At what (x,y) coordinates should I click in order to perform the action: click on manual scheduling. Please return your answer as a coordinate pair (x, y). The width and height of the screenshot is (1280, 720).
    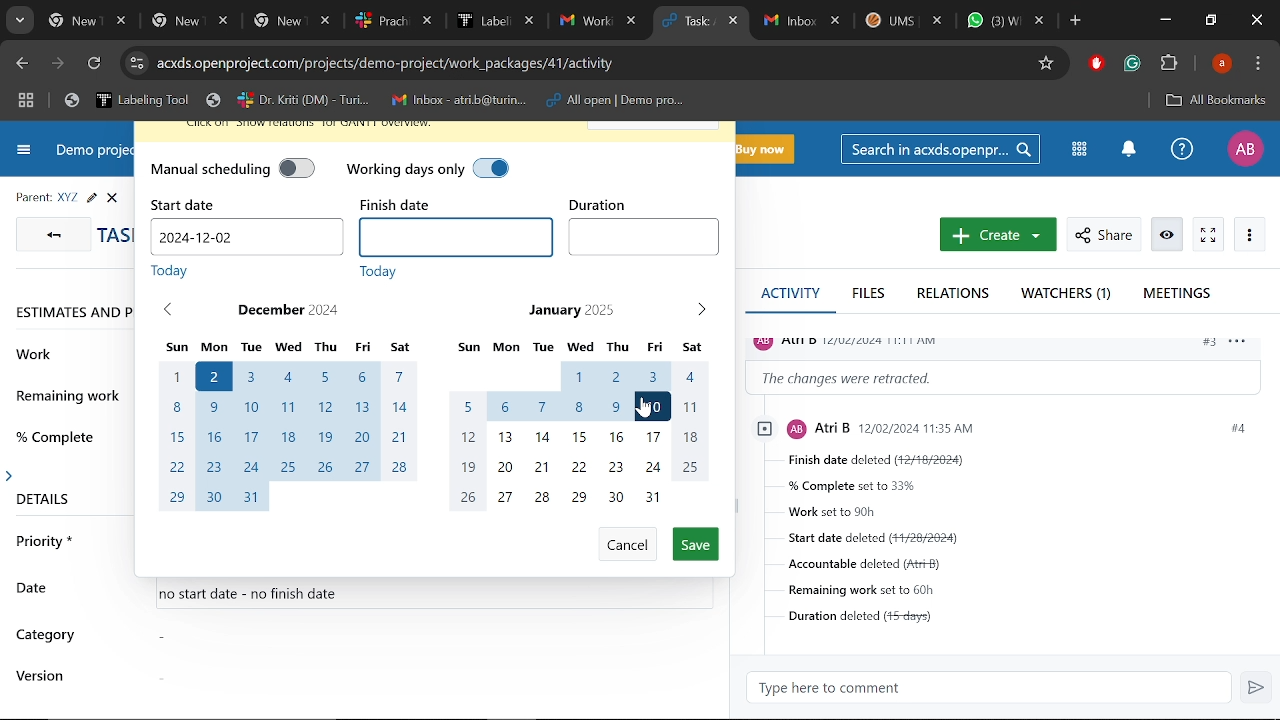
    Looking at the image, I should click on (209, 167).